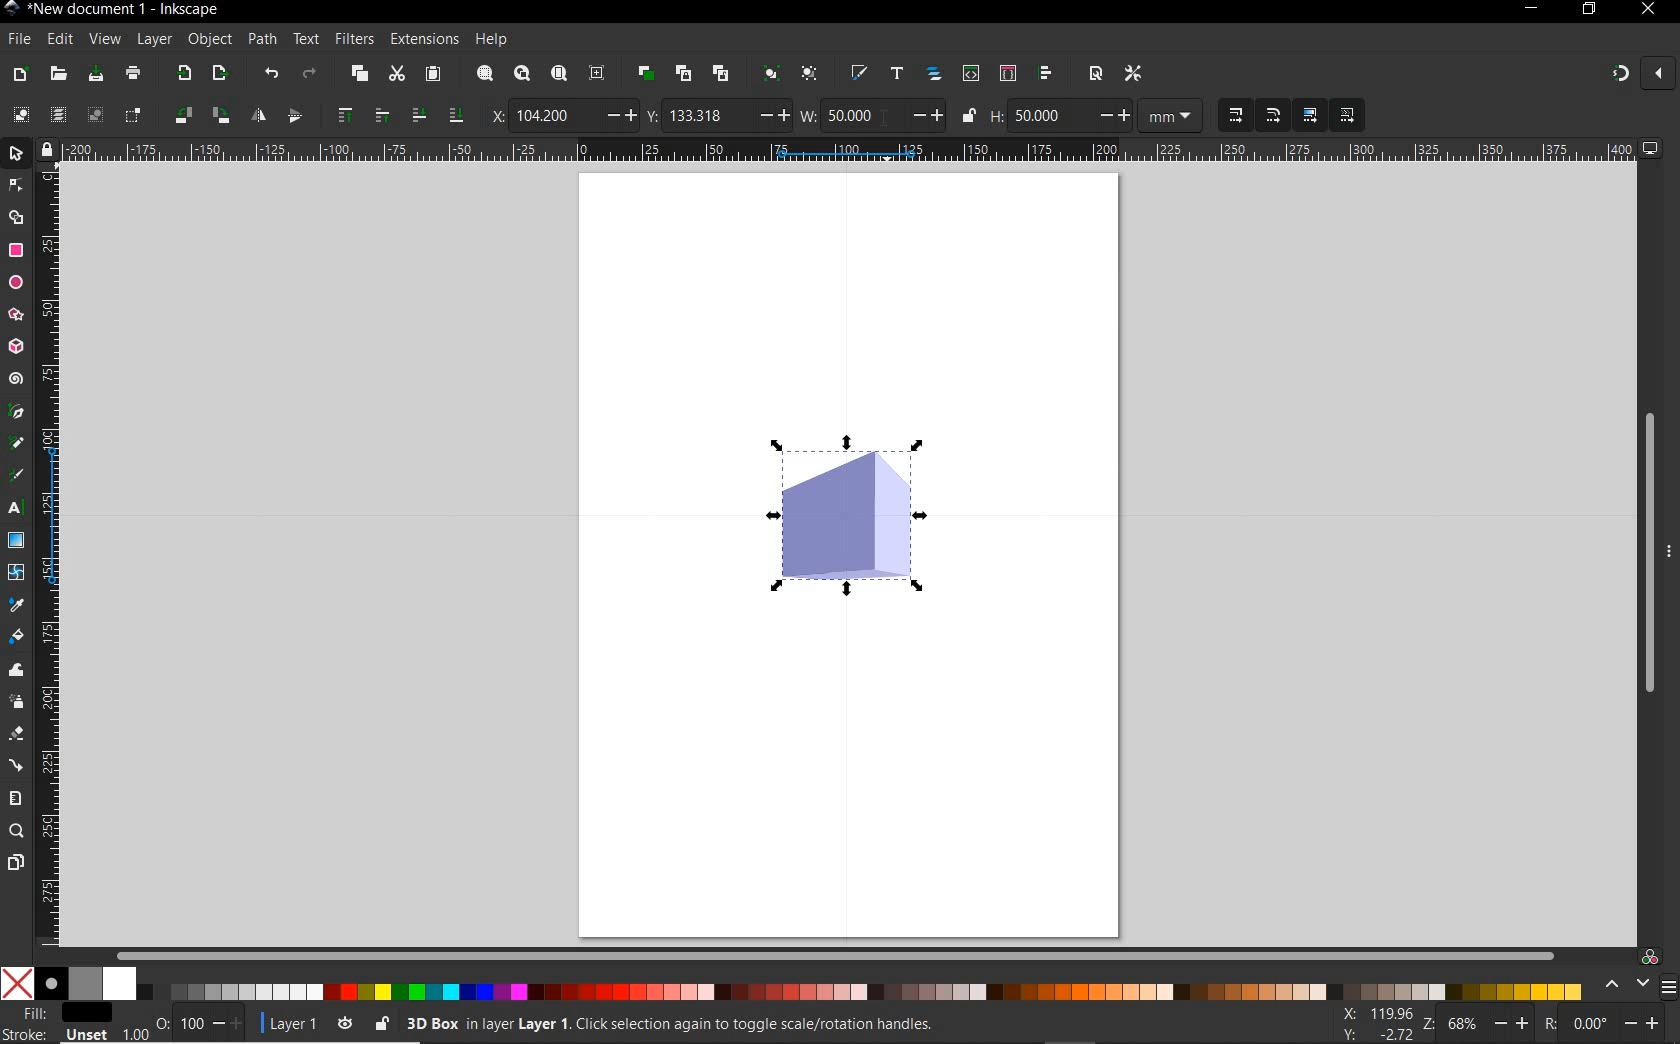 This screenshot has width=1680, height=1044. I want to click on group, so click(769, 72).